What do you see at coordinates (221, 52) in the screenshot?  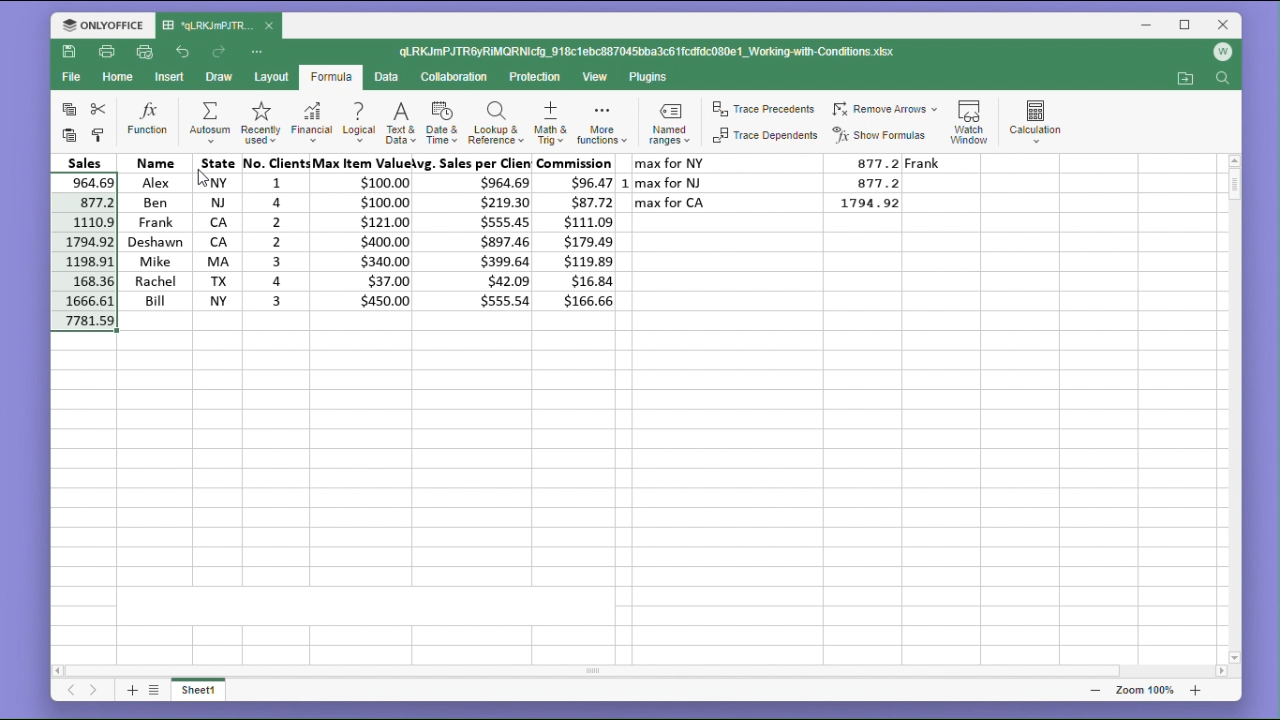 I see `redo` at bounding box center [221, 52].